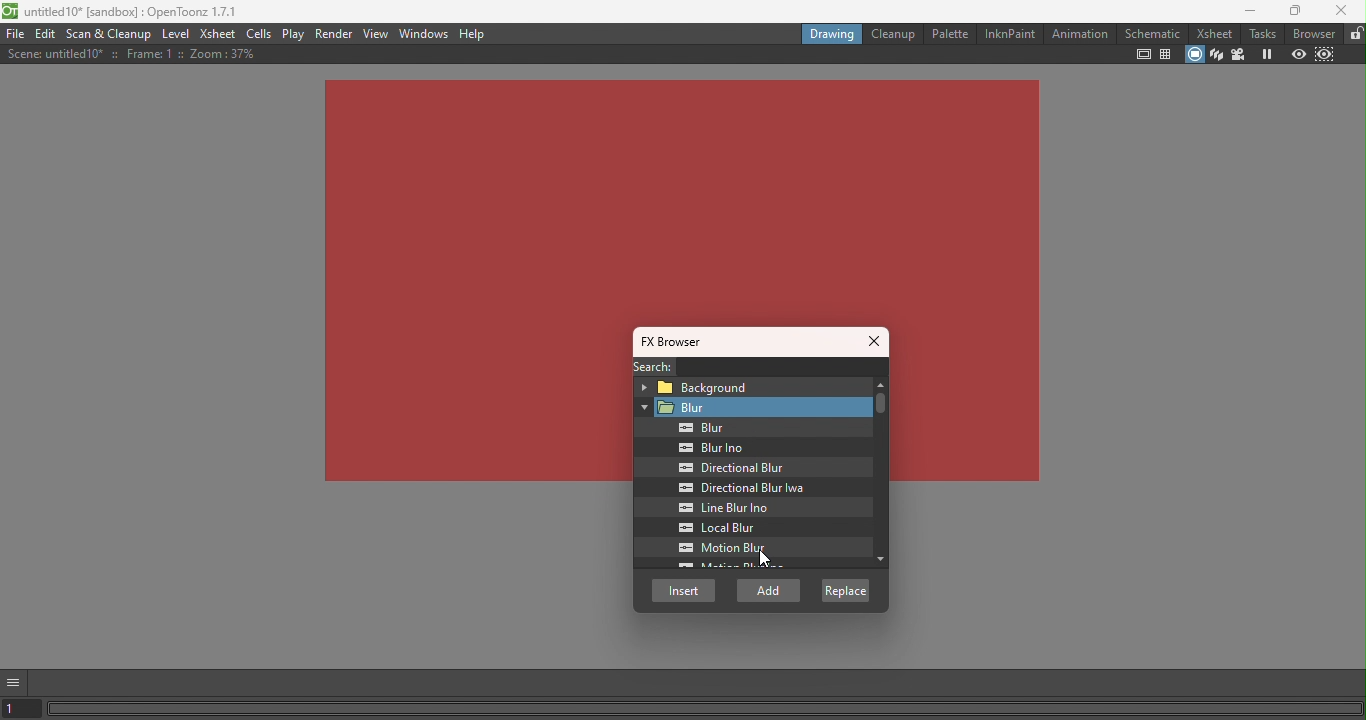 The width and height of the screenshot is (1366, 720). What do you see at coordinates (1247, 11) in the screenshot?
I see `Minimize` at bounding box center [1247, 11].